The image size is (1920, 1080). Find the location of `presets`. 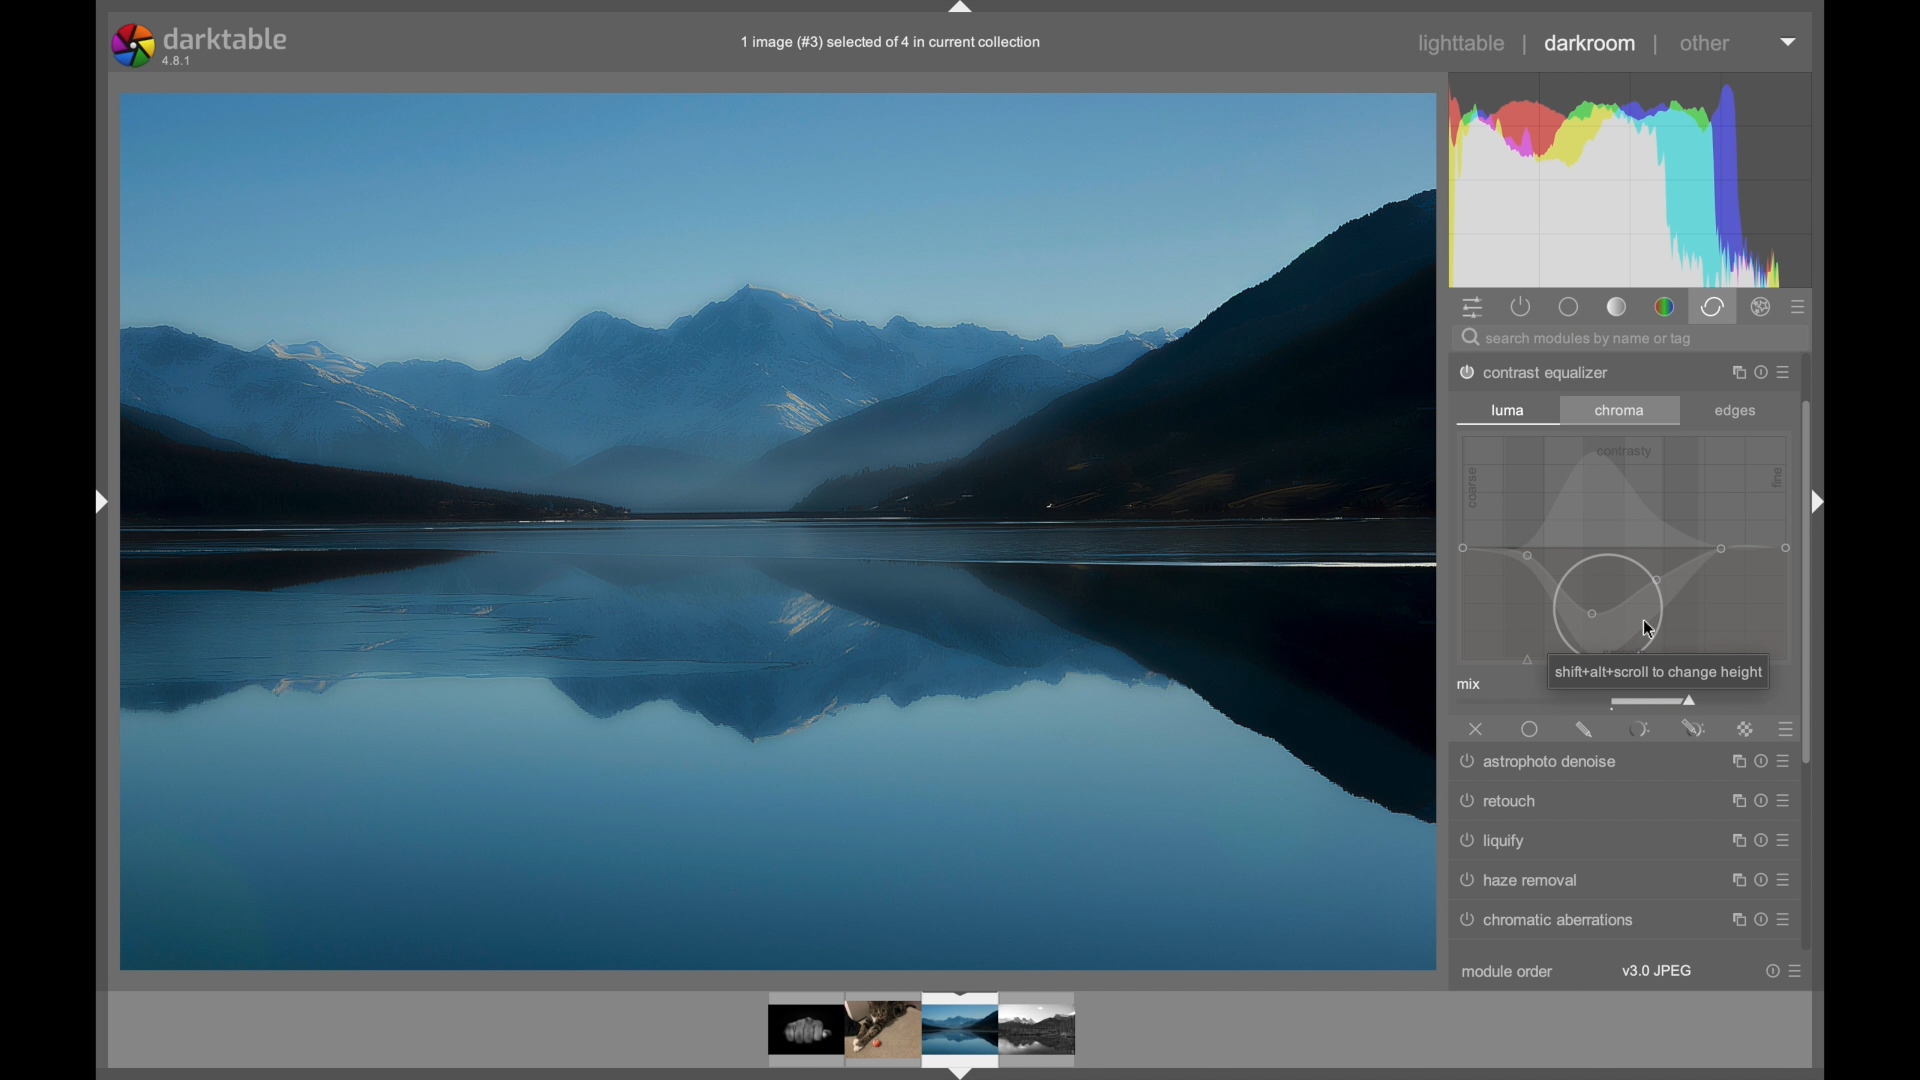

presets is located at coordinates (1799, 306).